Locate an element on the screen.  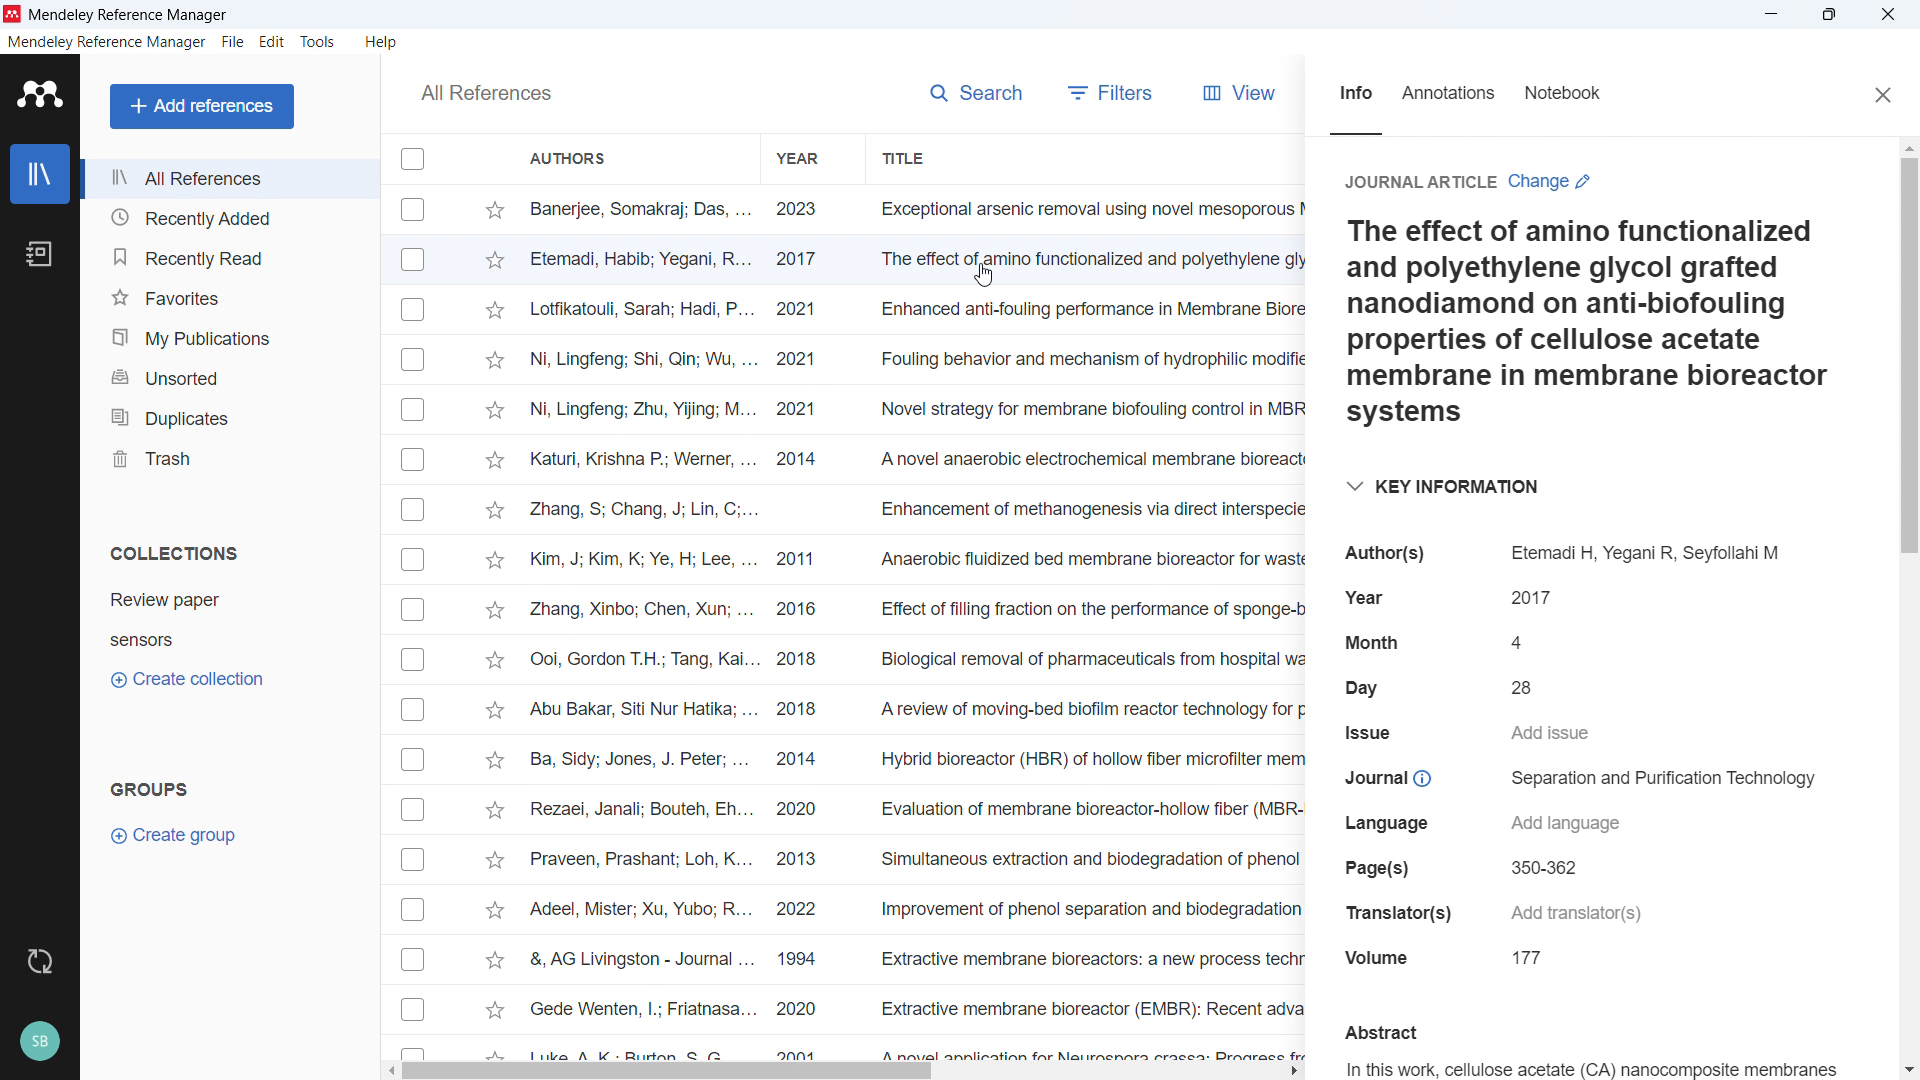
Close  is located at coordinates (1887, 15).